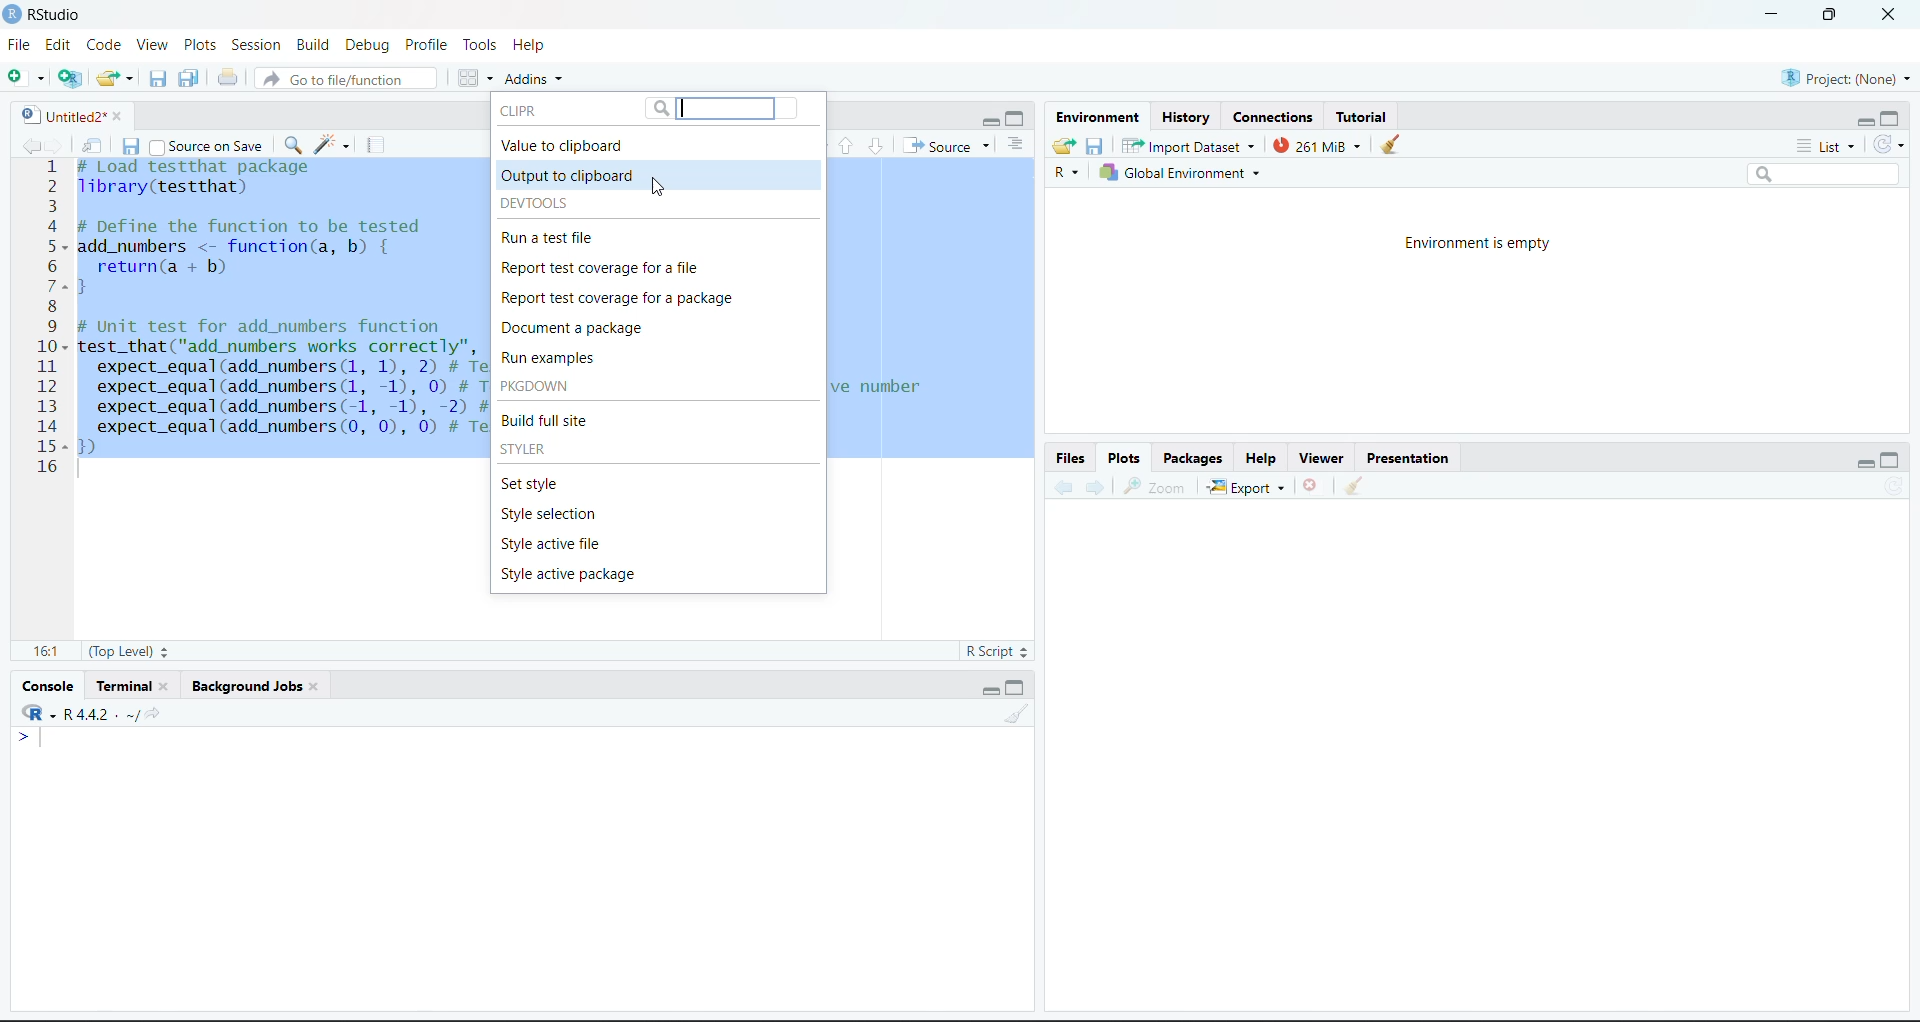  Describe the element at coordinates (989, 689) in the screenshot. I see `minimize` at that location.